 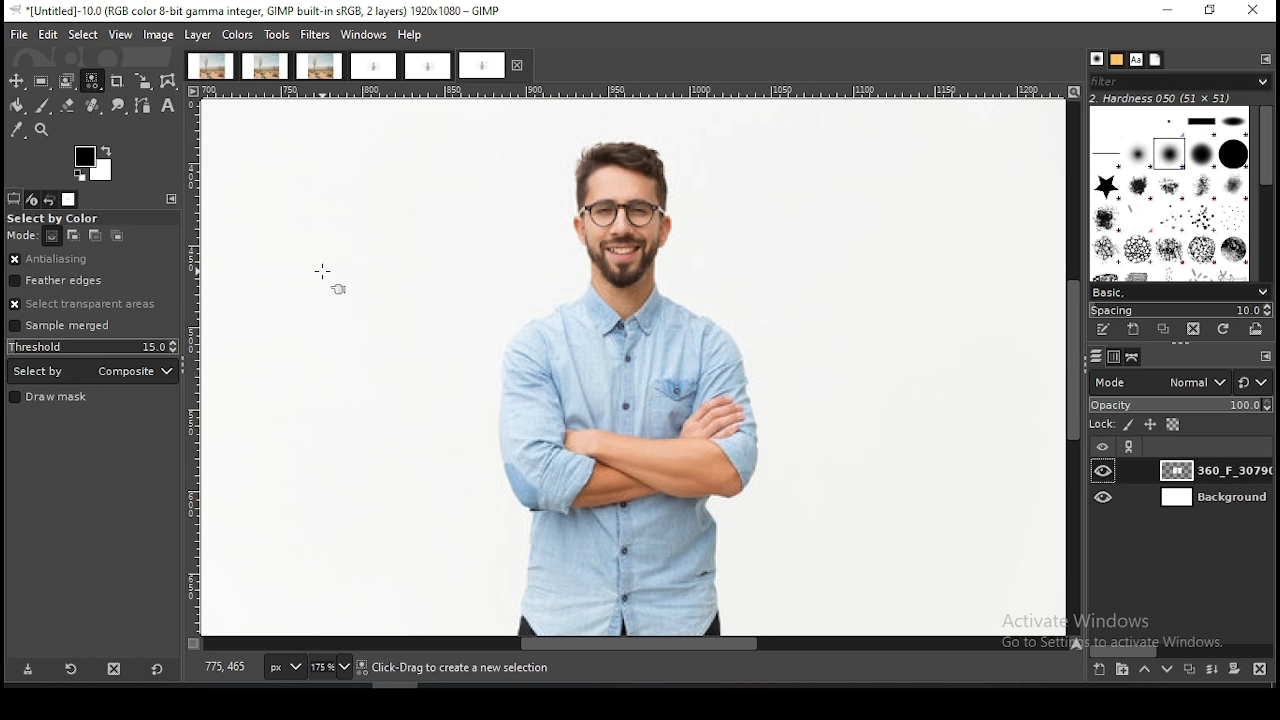 I want to click on project tab, so click(x=266, y=66).